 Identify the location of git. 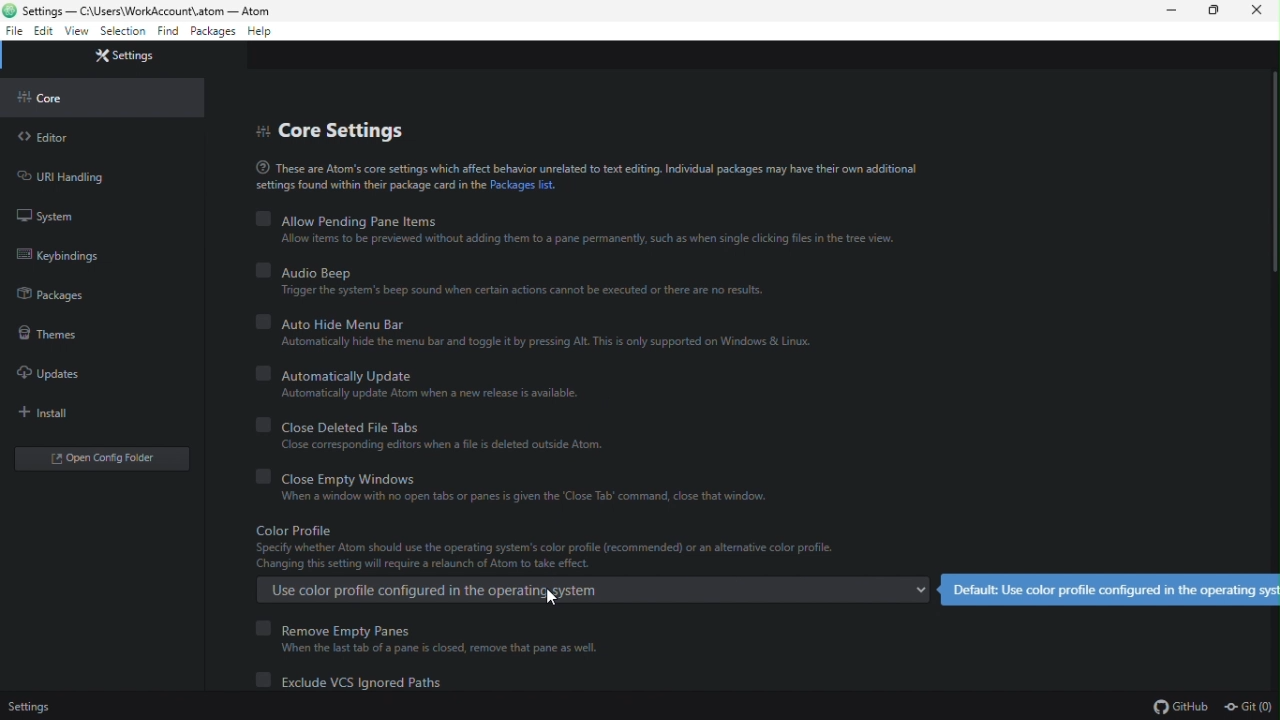
(1250, 705).